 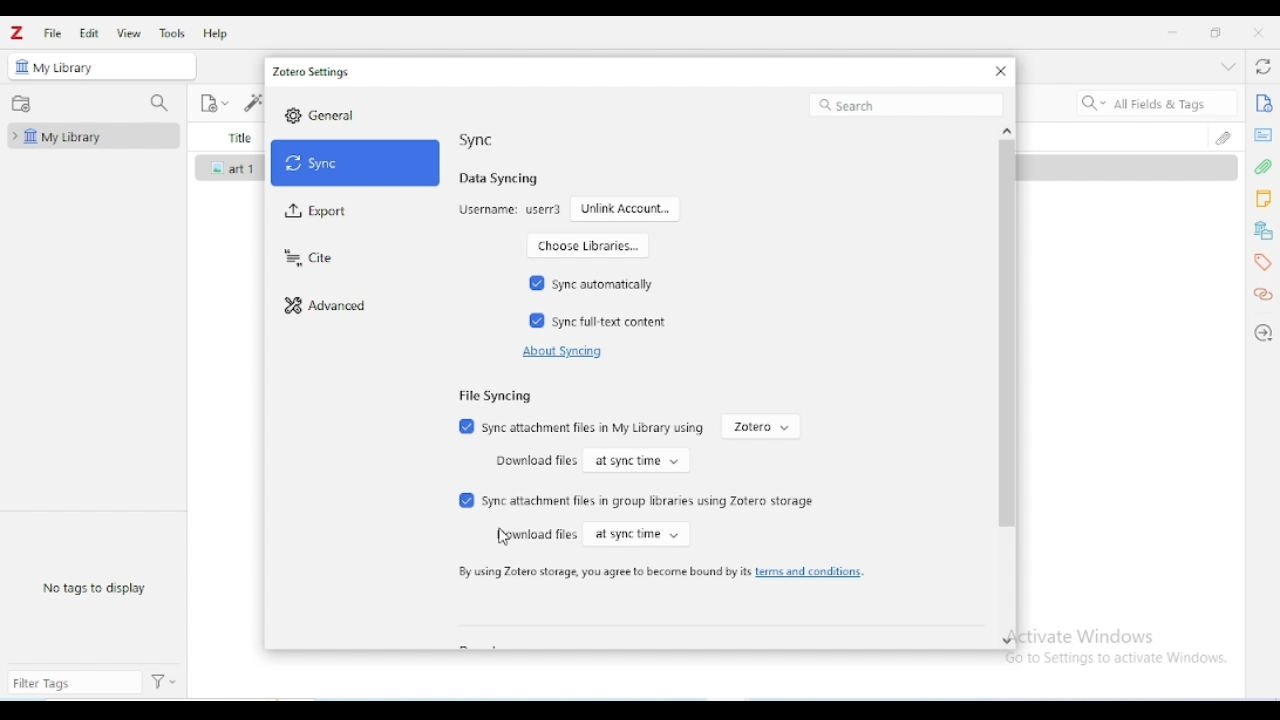 I want to click on  zotero, so click(x=761, y=427).